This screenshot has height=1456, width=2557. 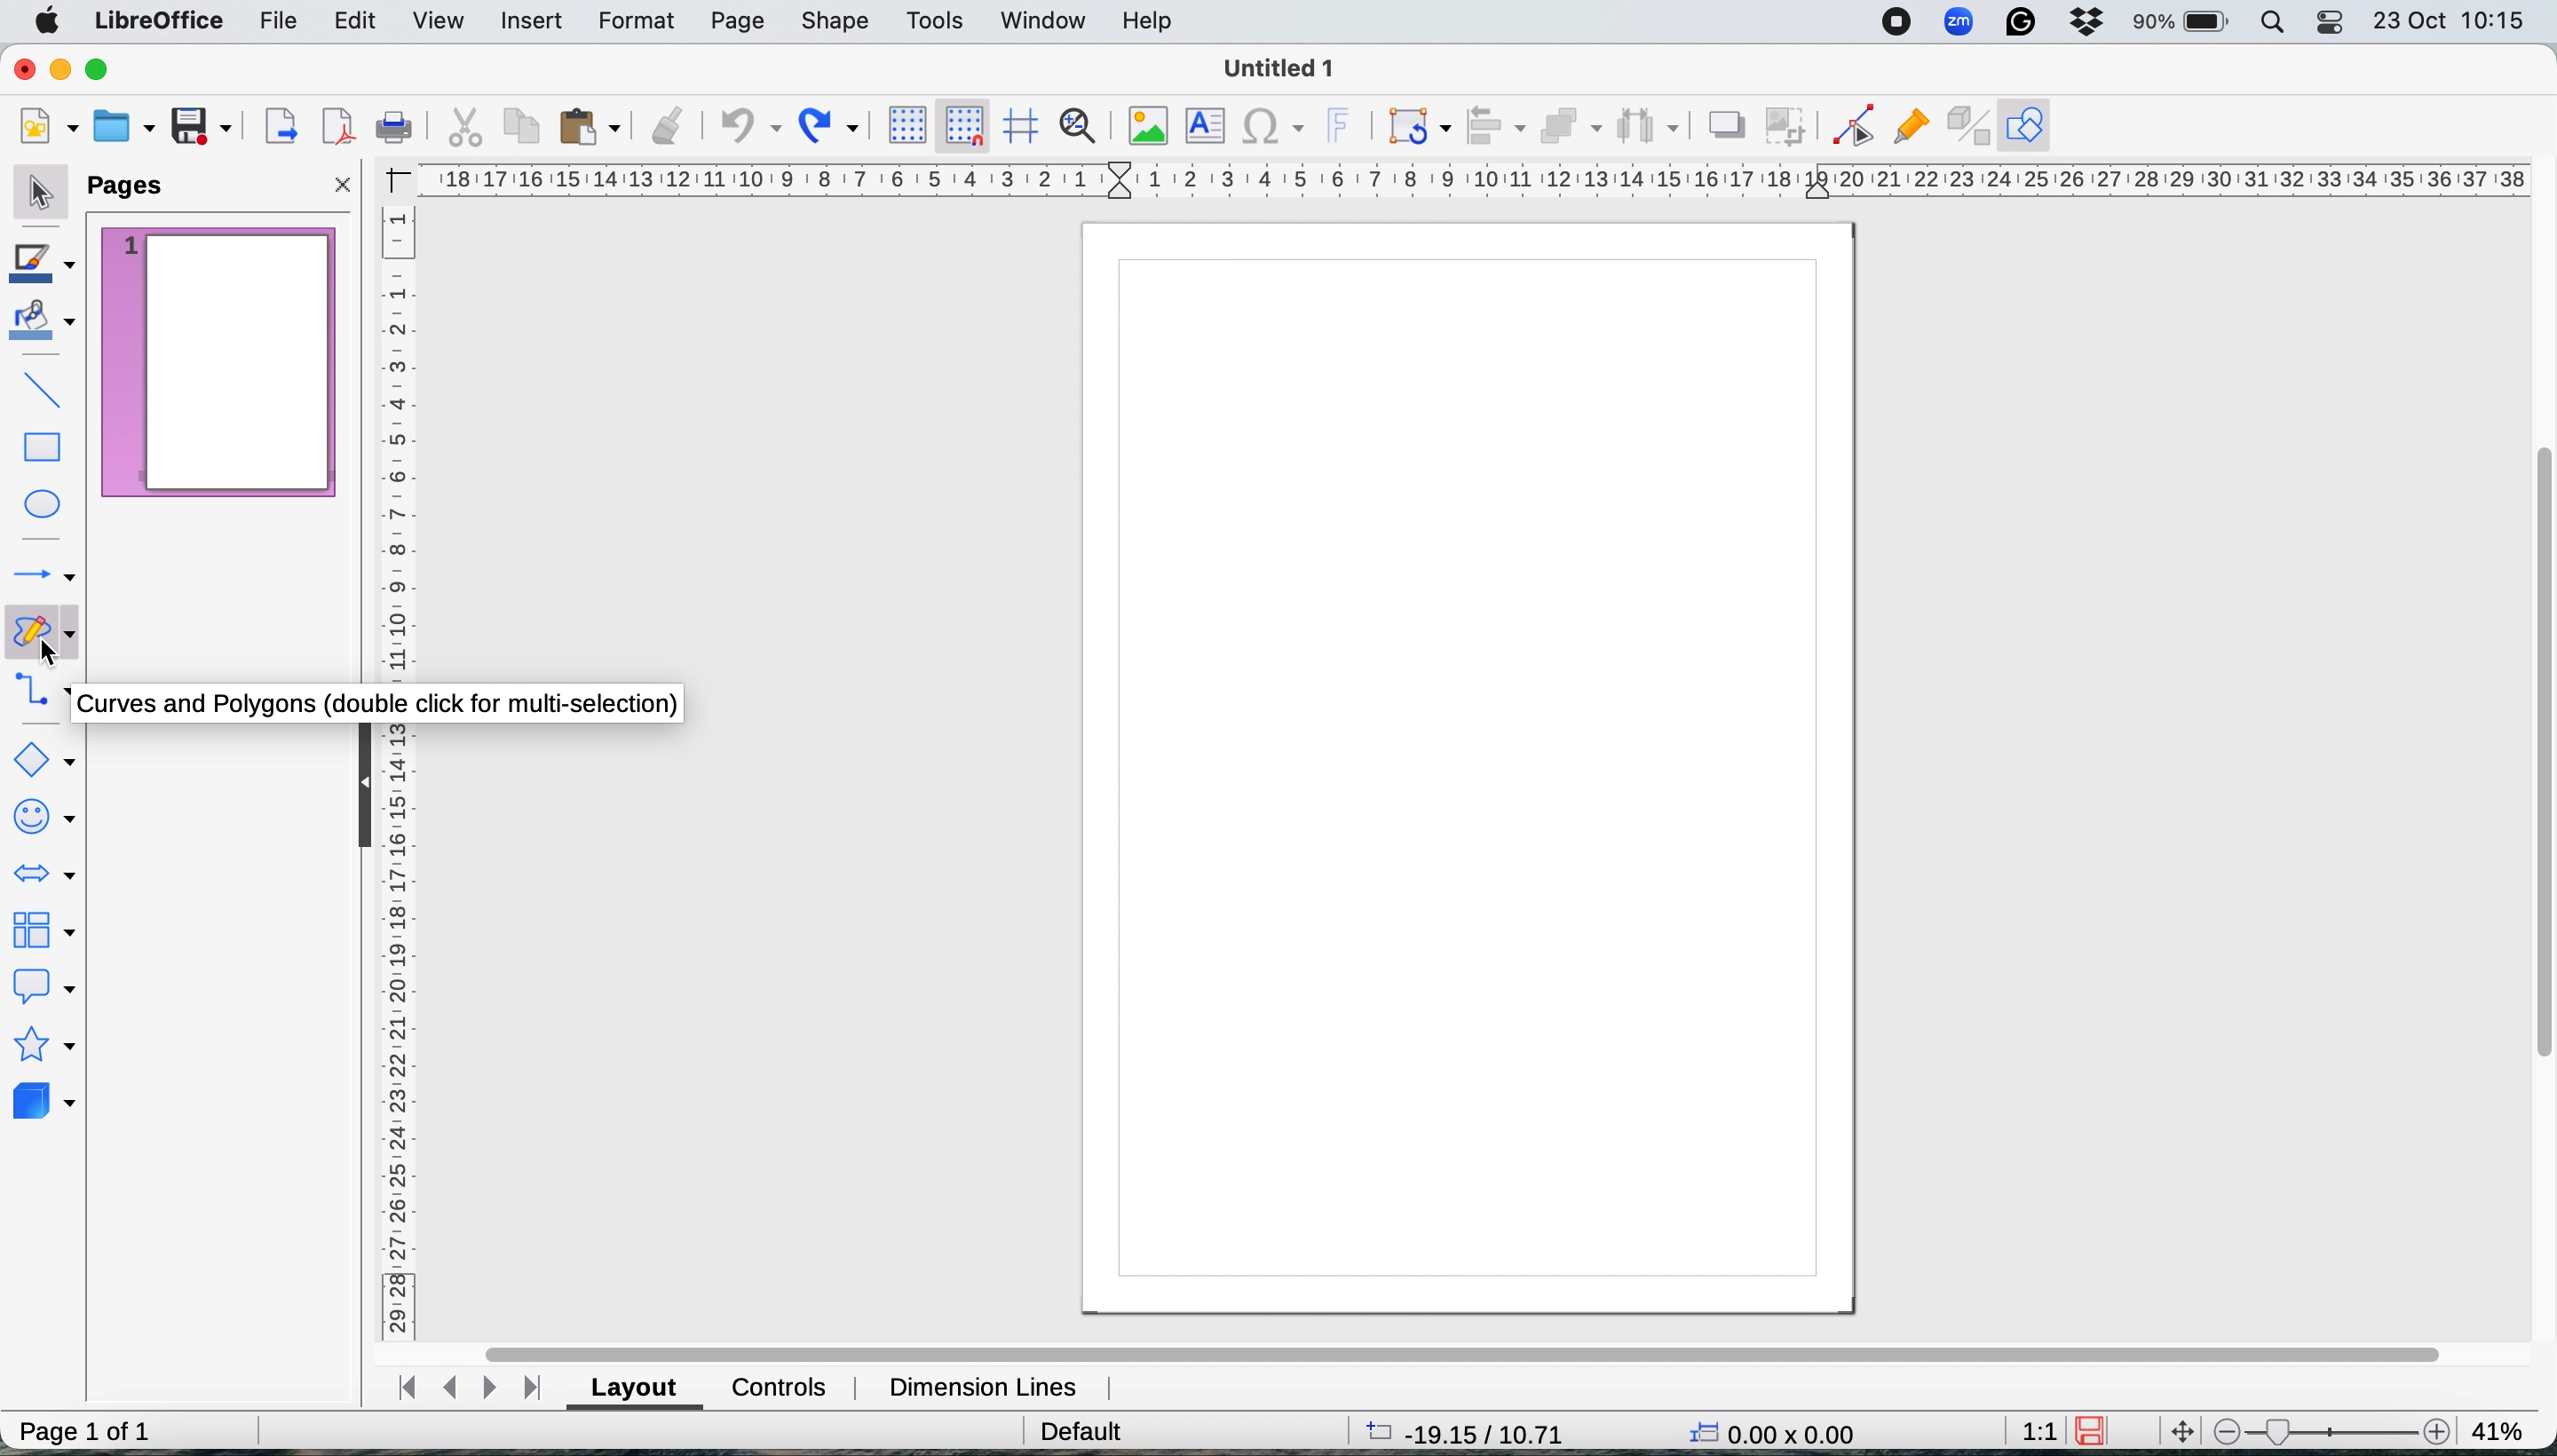 I want to click on format, so click(x=638, y=21).